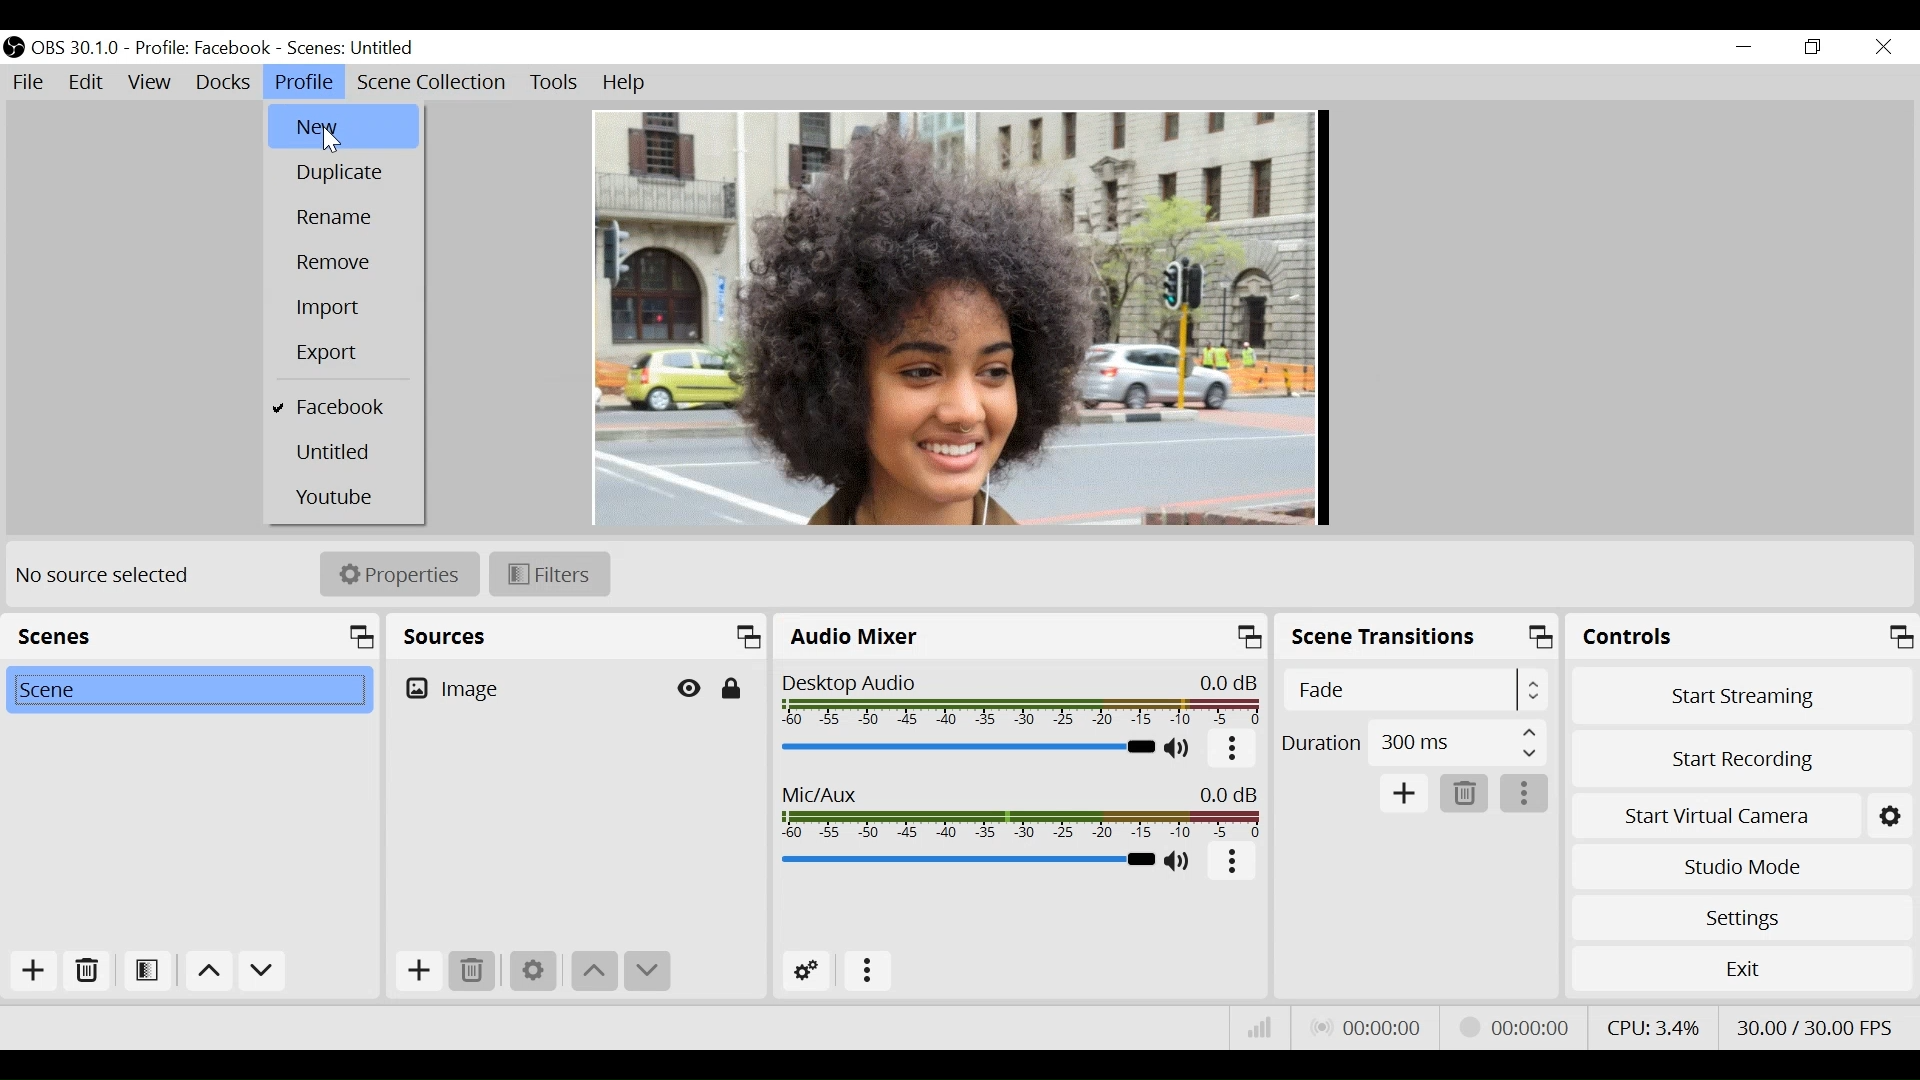 The height and width of the screenshot is (1080, 1920). Describe the element at coordinates (1741, 757) in the screenshot. I see `Start Recording` at that location.